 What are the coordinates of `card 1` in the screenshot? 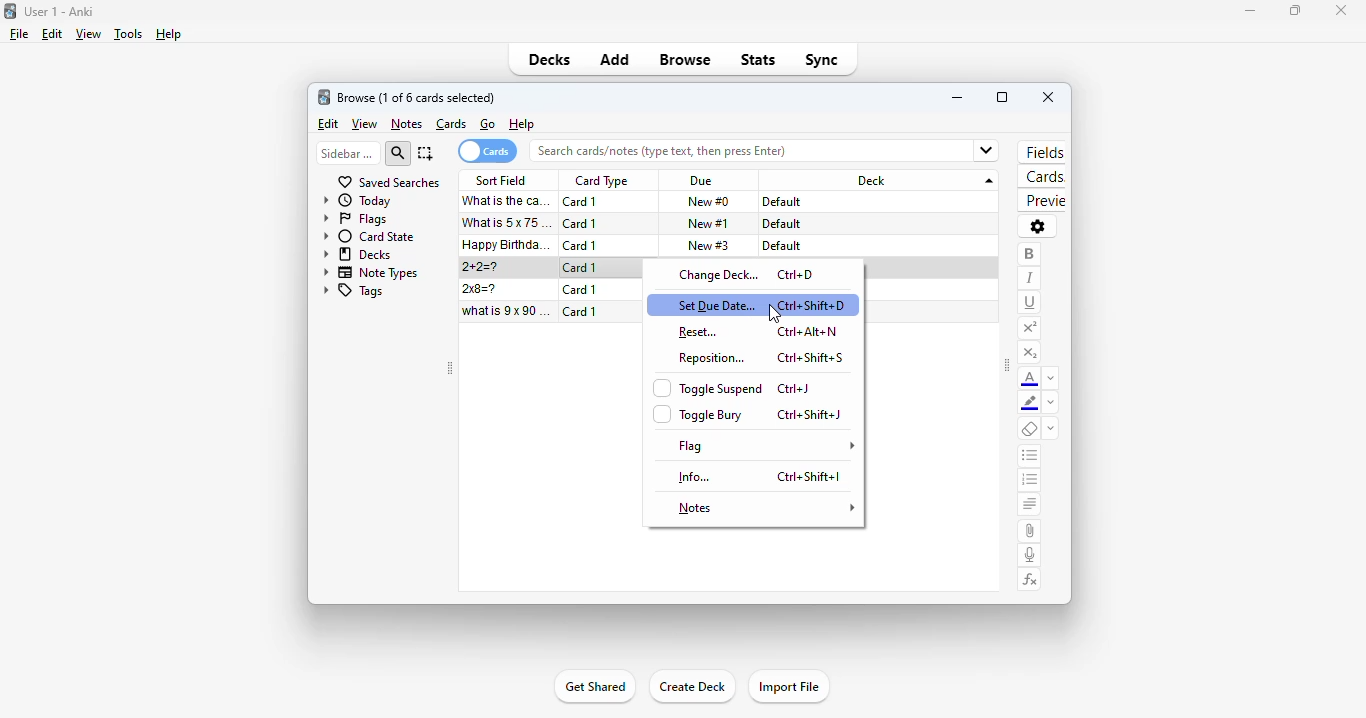 It's located at (580, 268).